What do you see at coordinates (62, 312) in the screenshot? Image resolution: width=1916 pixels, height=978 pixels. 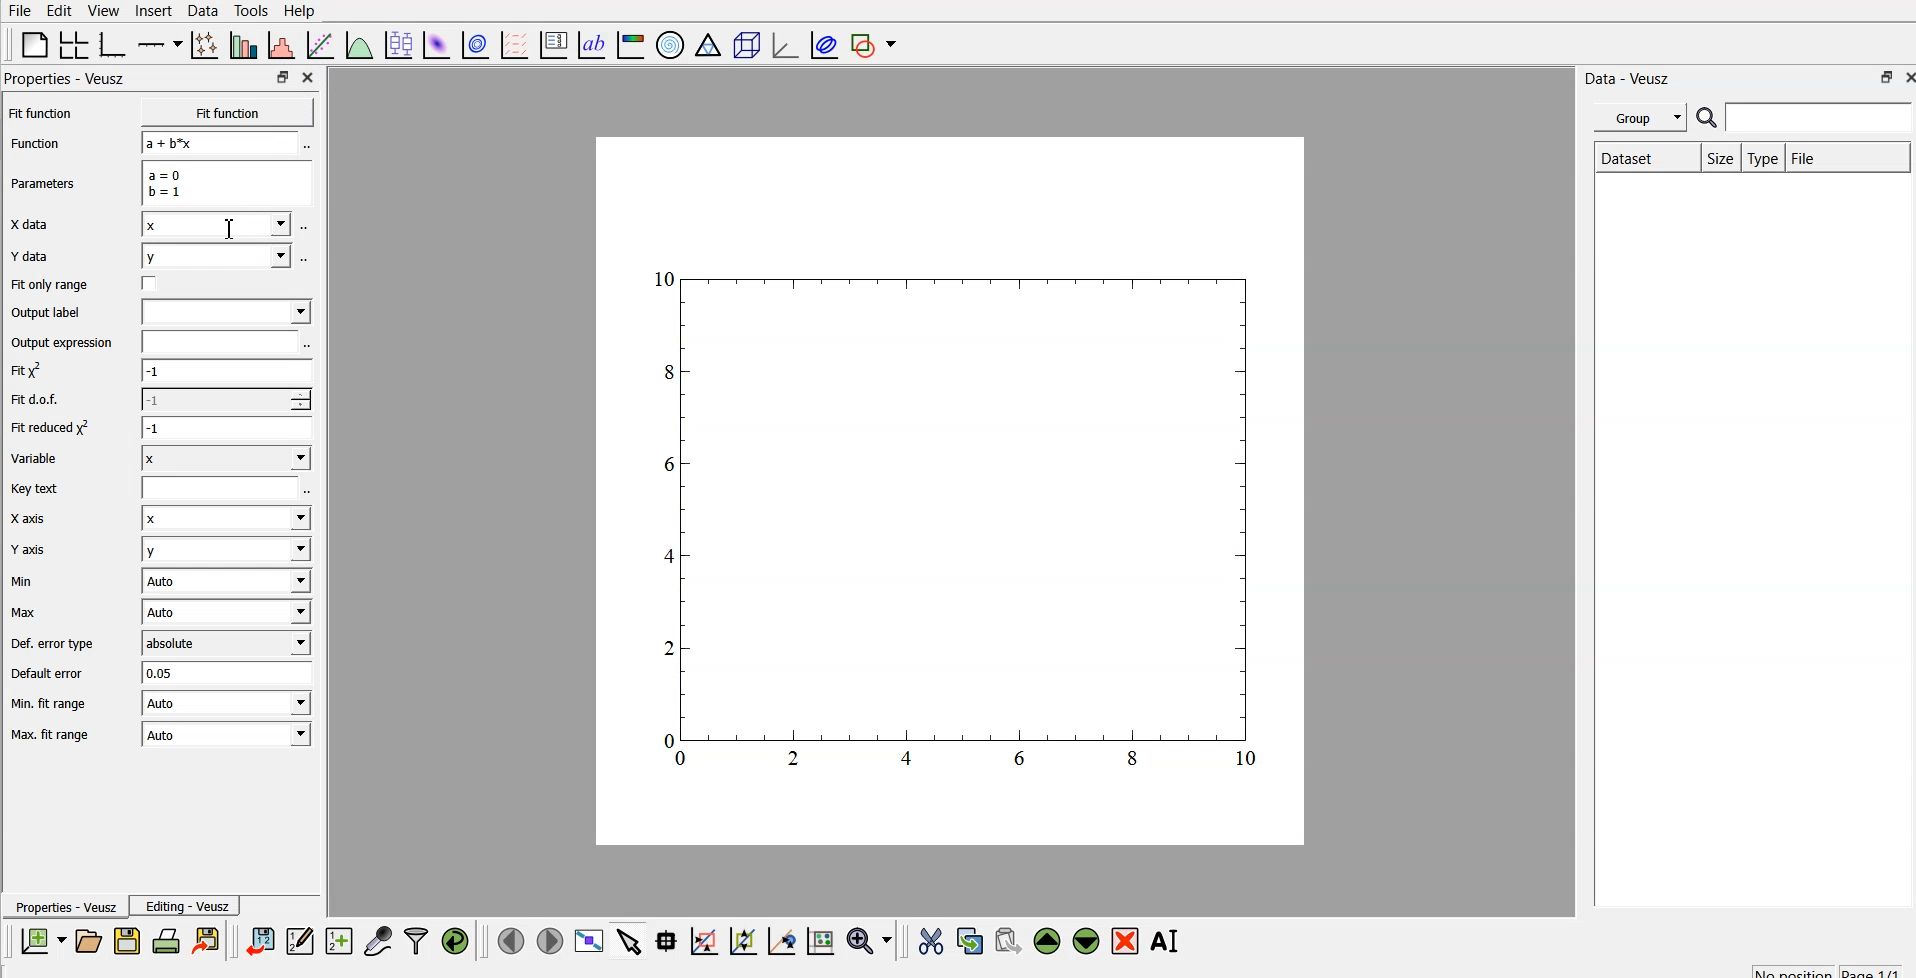 I see `Output label` at bounding box center [62, 312].